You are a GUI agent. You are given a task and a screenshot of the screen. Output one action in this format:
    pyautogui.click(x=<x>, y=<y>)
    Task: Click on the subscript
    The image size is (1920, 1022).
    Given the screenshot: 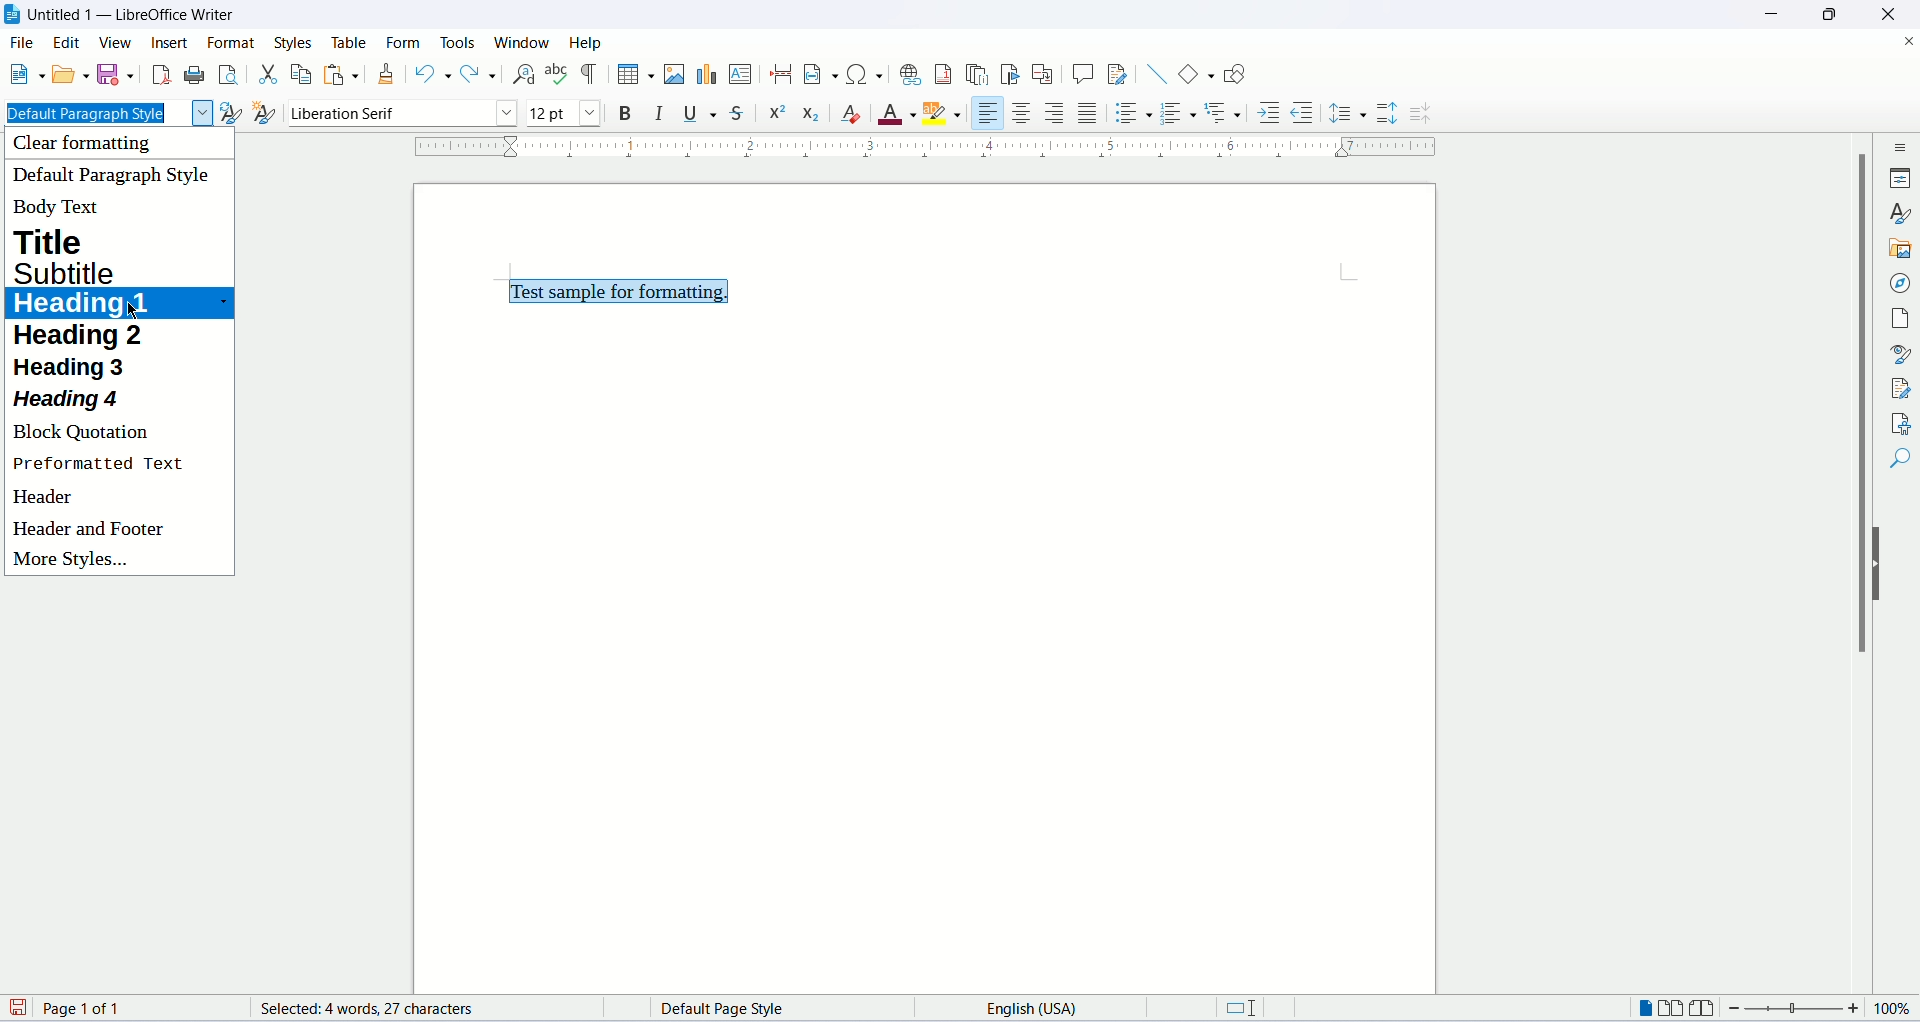 What is the action you would take?
    pyautogui.click(x=812, y=111)
    